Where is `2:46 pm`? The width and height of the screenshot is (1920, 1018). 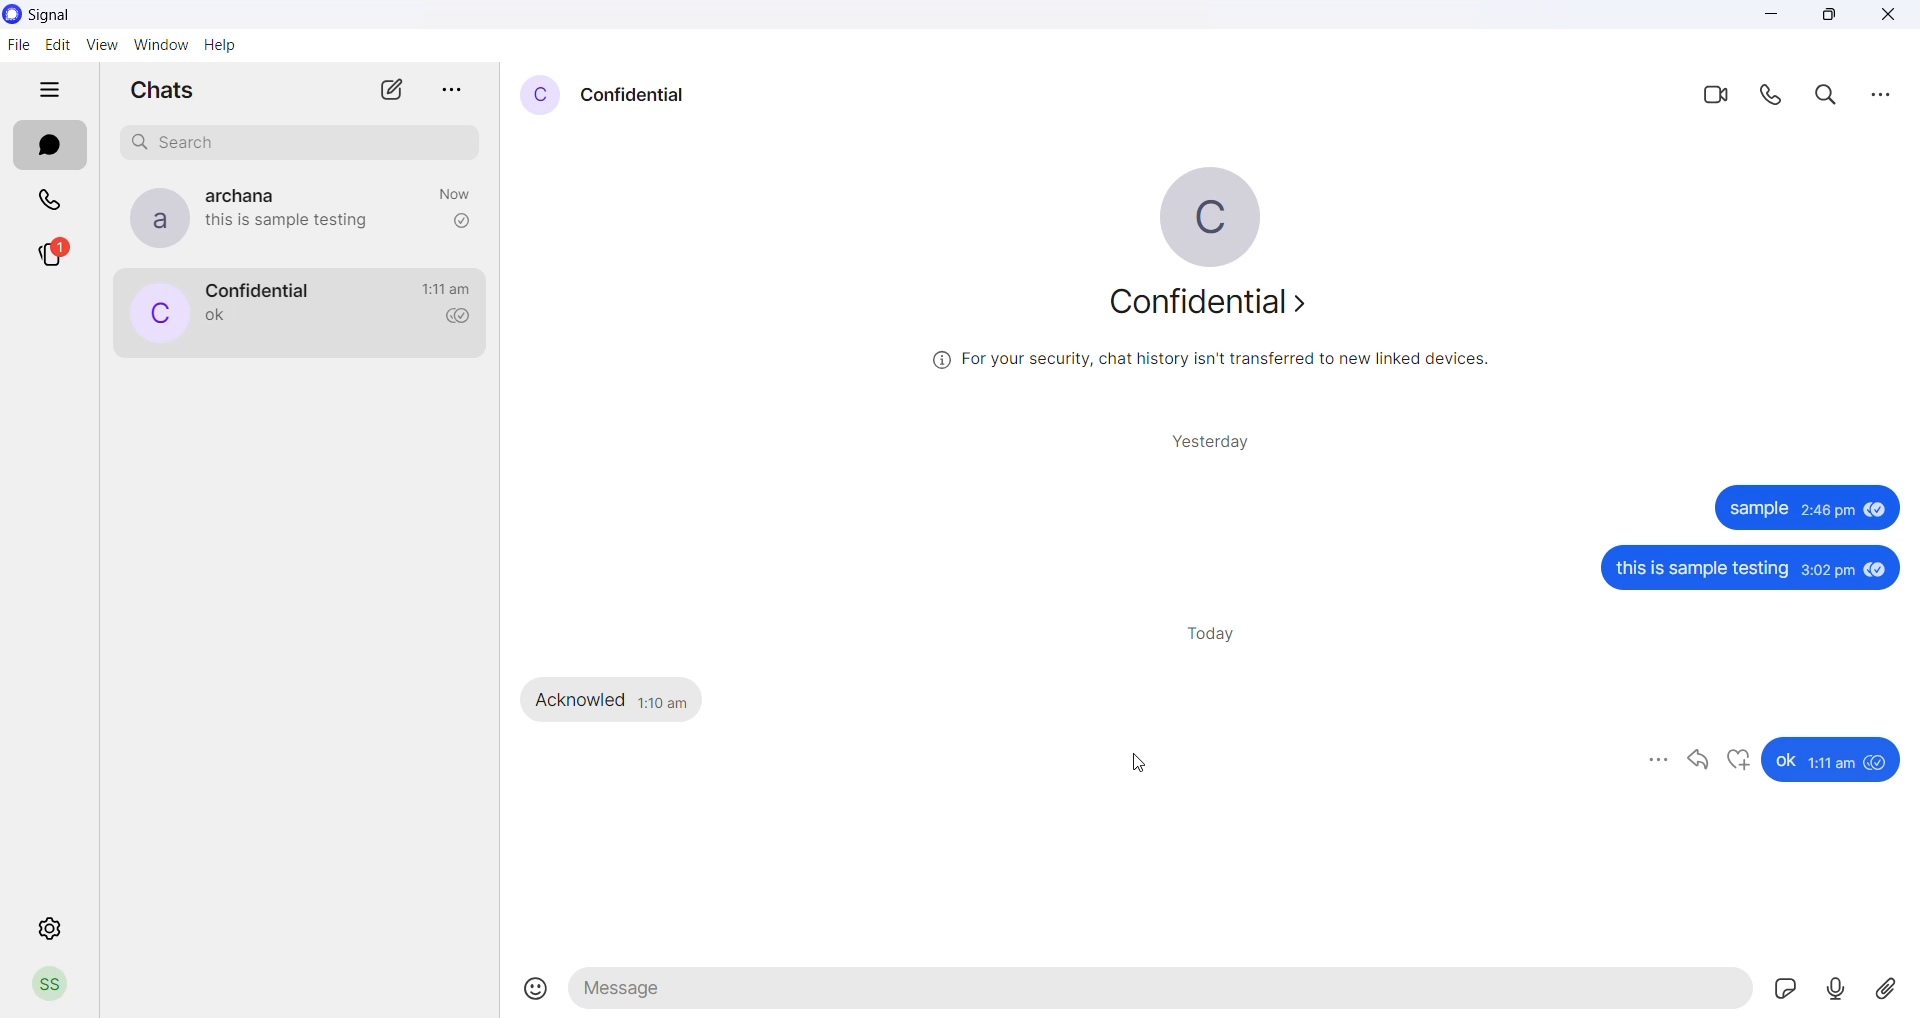
2:46 pm is located at coordinates (1826, 513).